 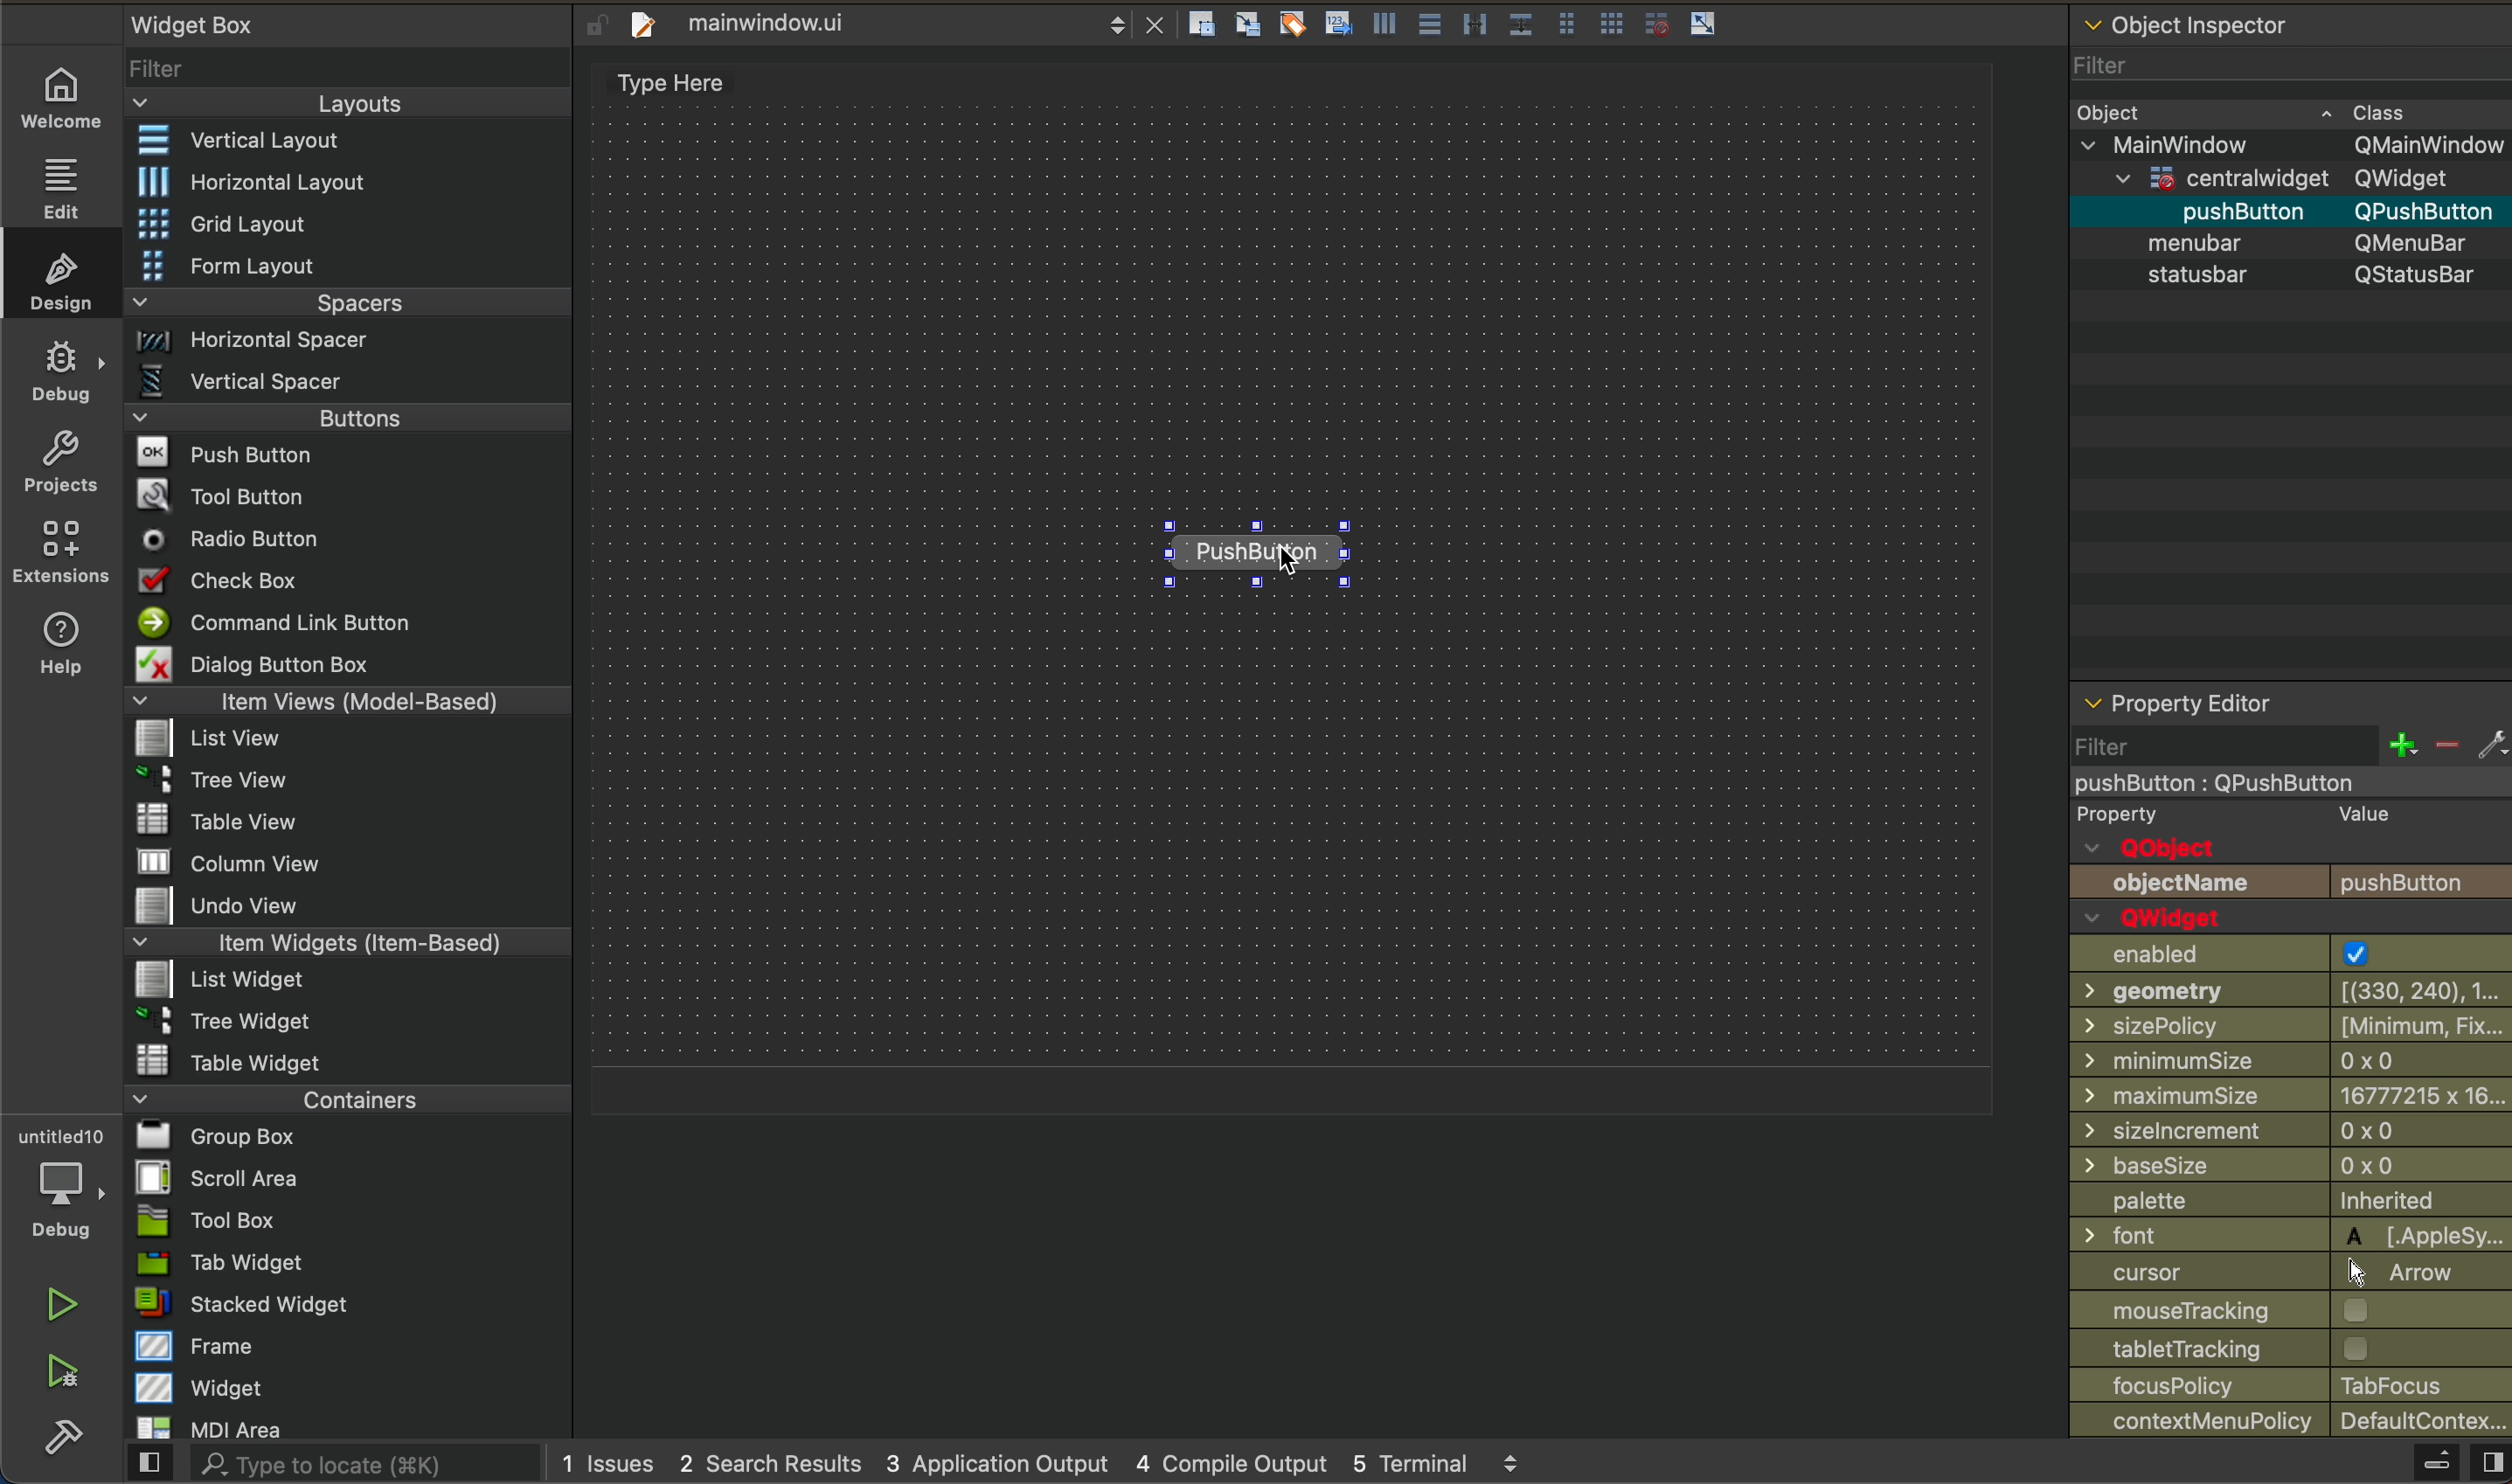 What do you see at coordinates (348, 622) in the screenshot?
I see `Command line button` at bounding box center [348, 622].